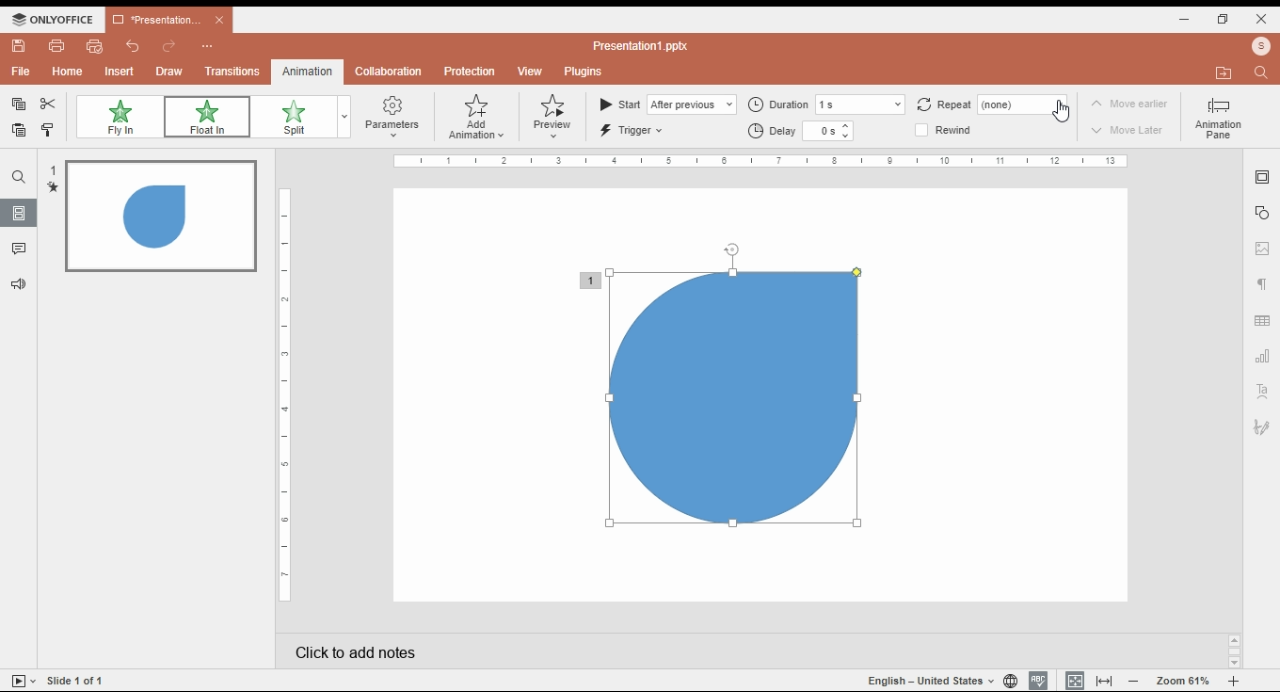 Image resolution: width=1280 pixels, height=692 pixels. What do you see at coordinates (390, 116) in the screenshot?
I see `parameters` at bounding box center [390, 116].